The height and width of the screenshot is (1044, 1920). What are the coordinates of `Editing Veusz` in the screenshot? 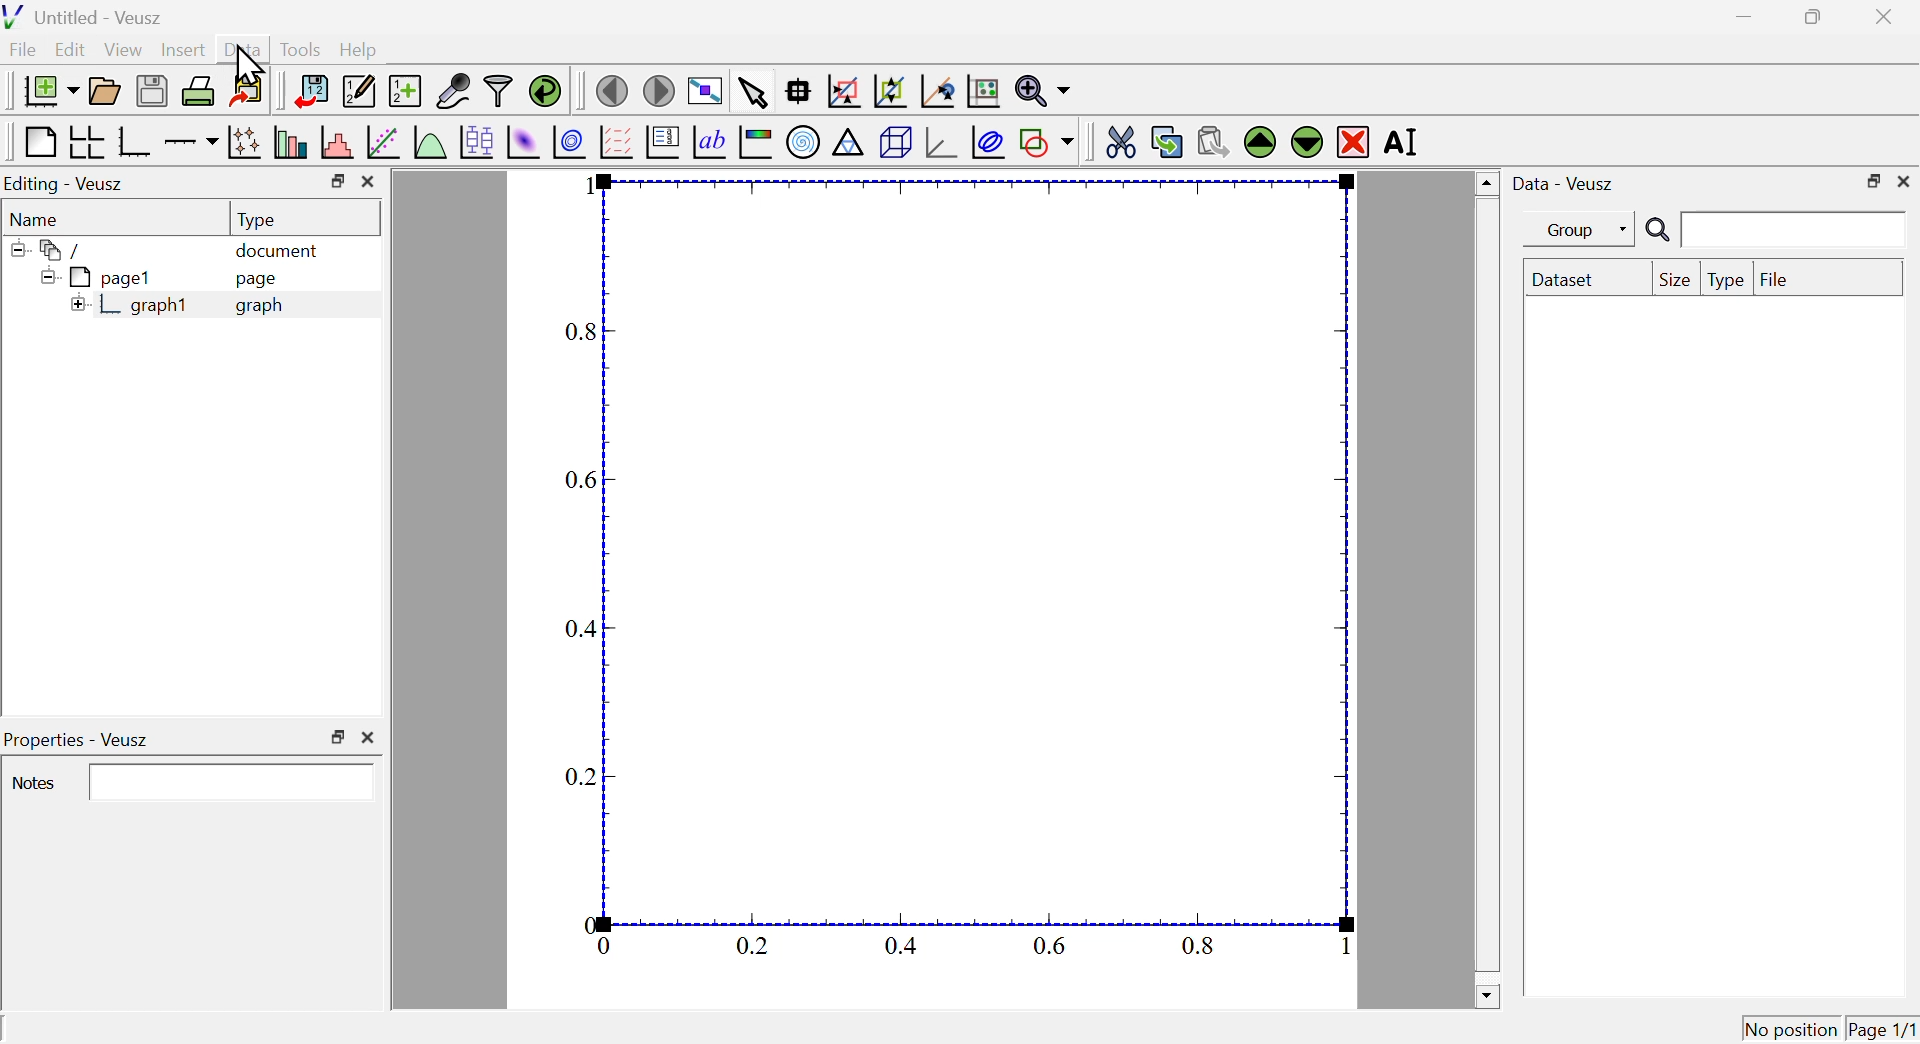 It's located at (68, 184).